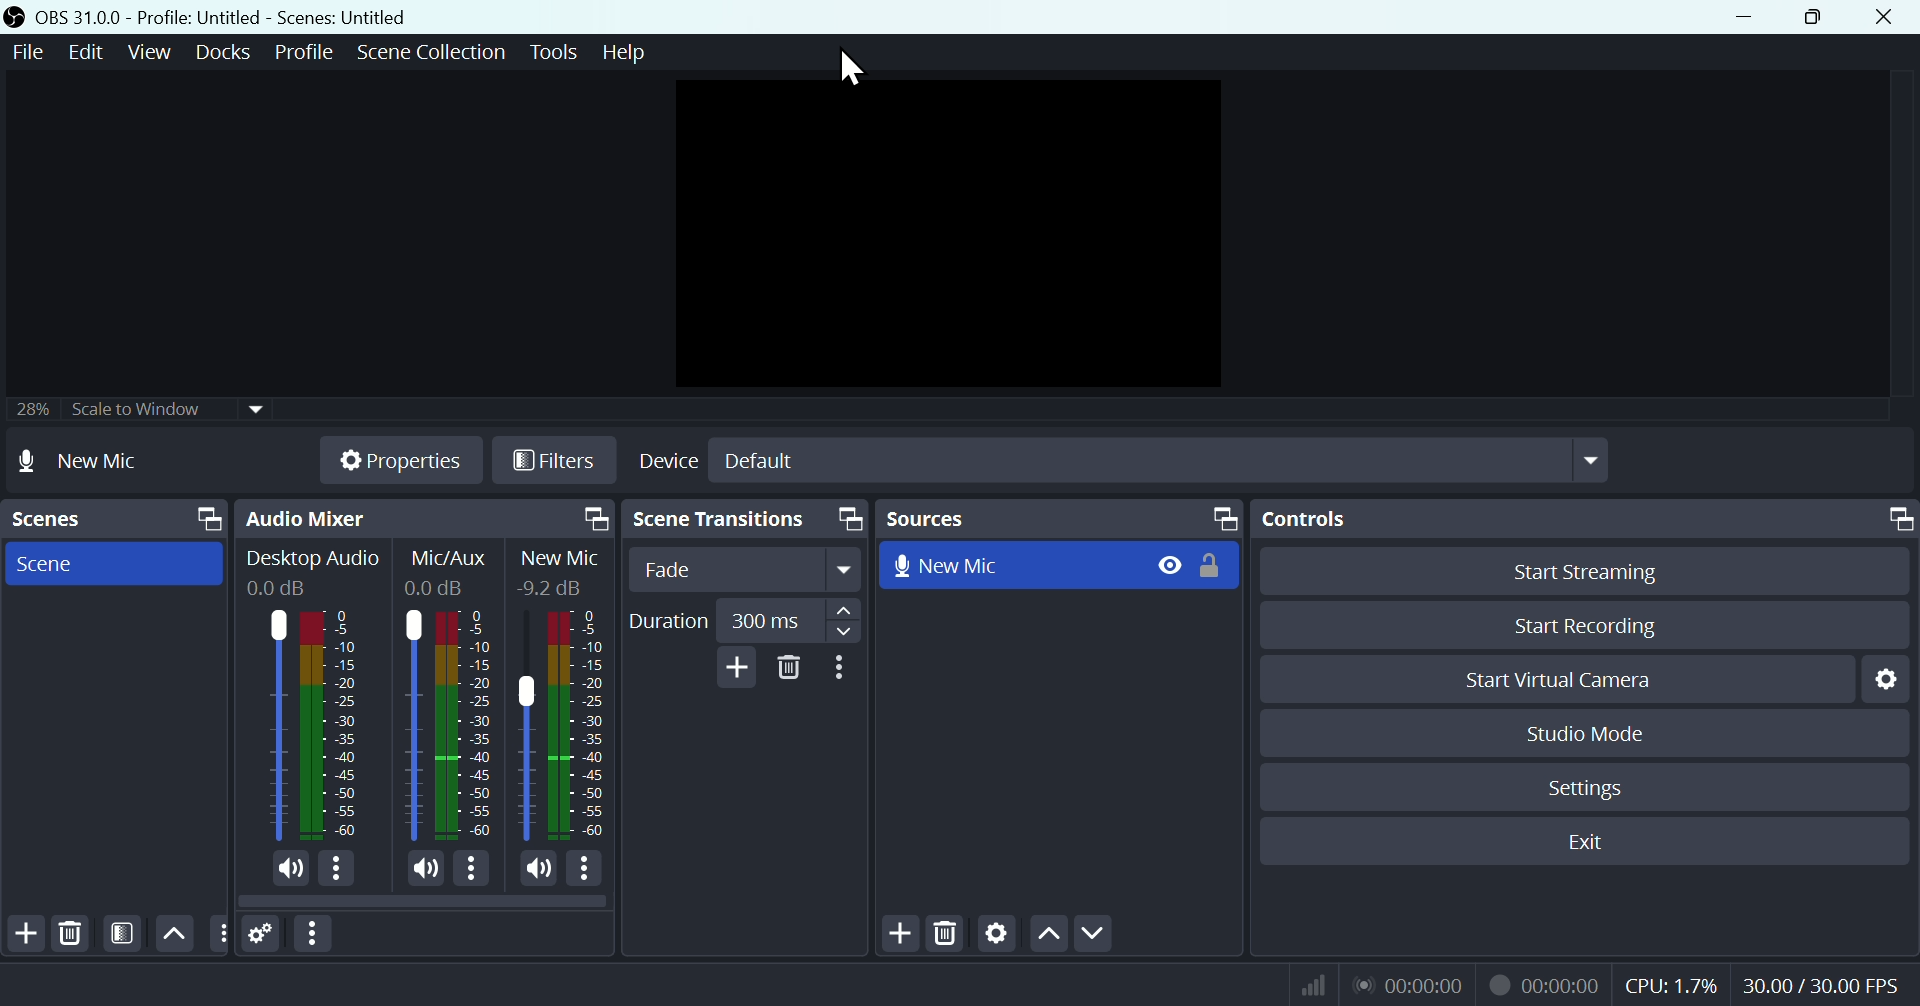 Image resolution: width=1920 pixels, height=1006 pixels. Describe the element at coordinates (555, 464) in the screenshot. I see `Filtres` at that location.